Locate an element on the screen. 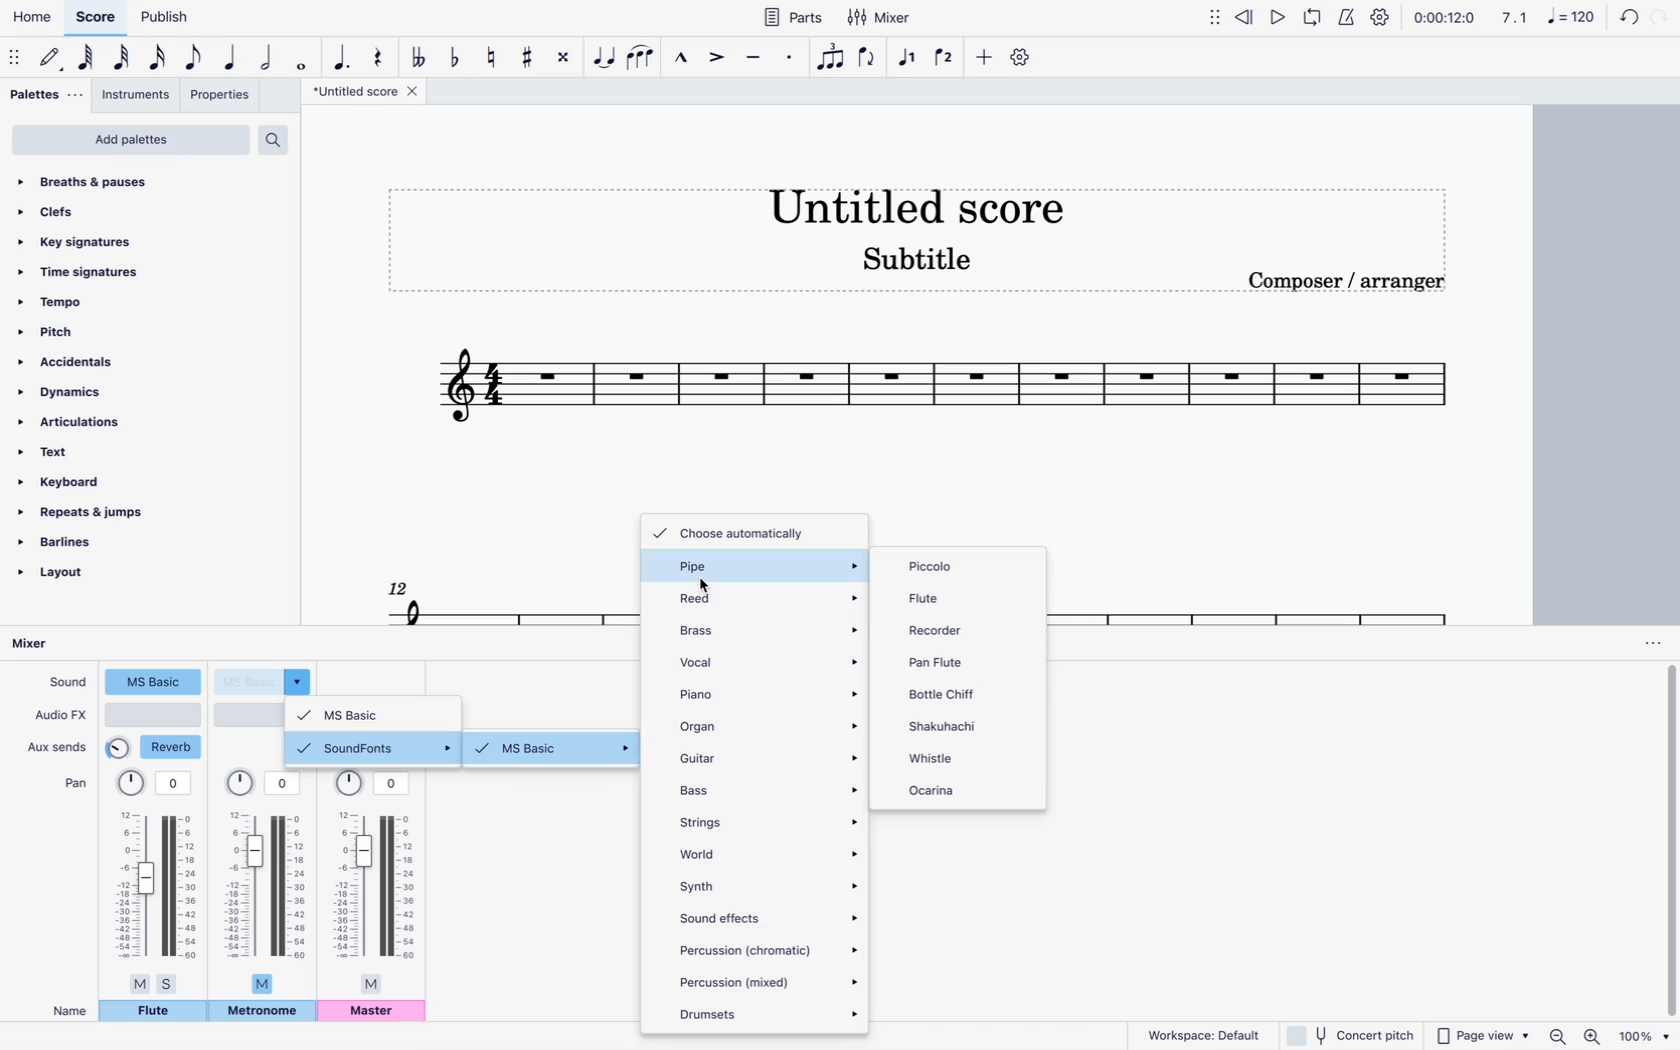 This screenshot has height=1050, width=1680. rest is located at coordinates (377, 52).